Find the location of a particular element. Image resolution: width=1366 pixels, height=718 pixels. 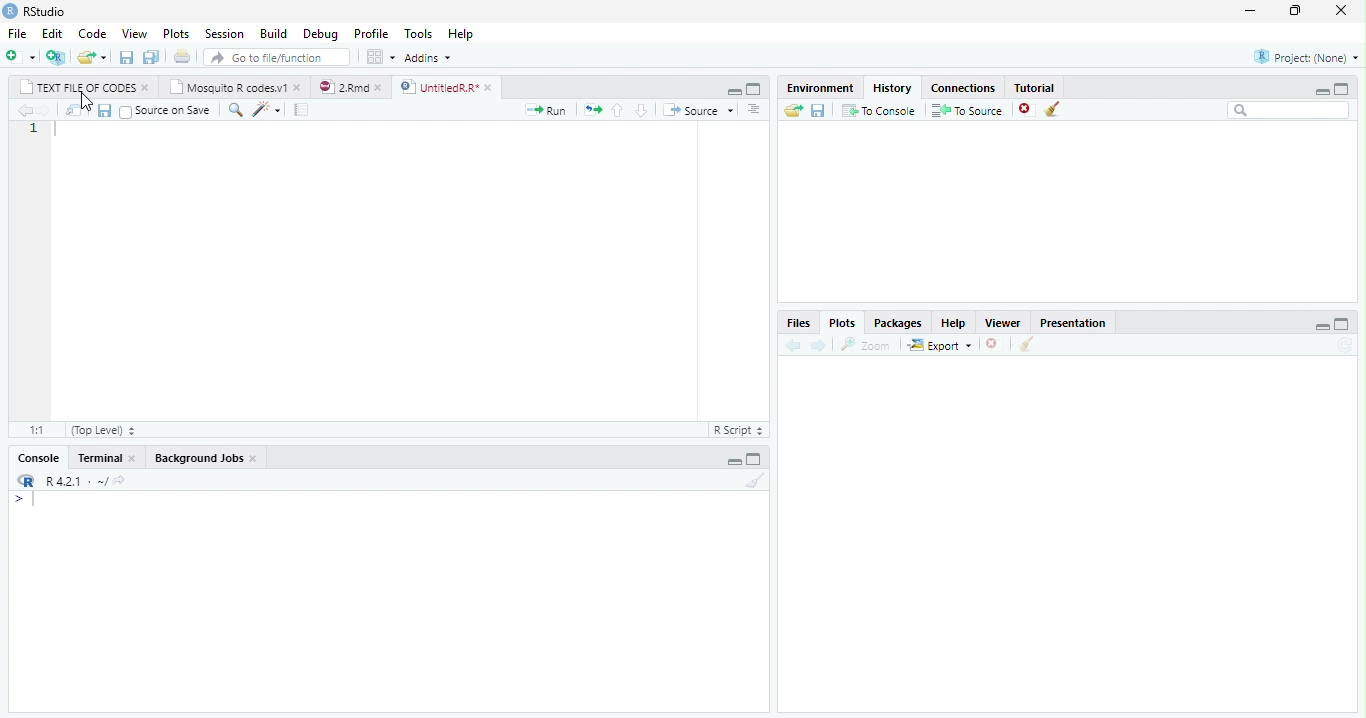

load history is located at coordinates (792, 108).